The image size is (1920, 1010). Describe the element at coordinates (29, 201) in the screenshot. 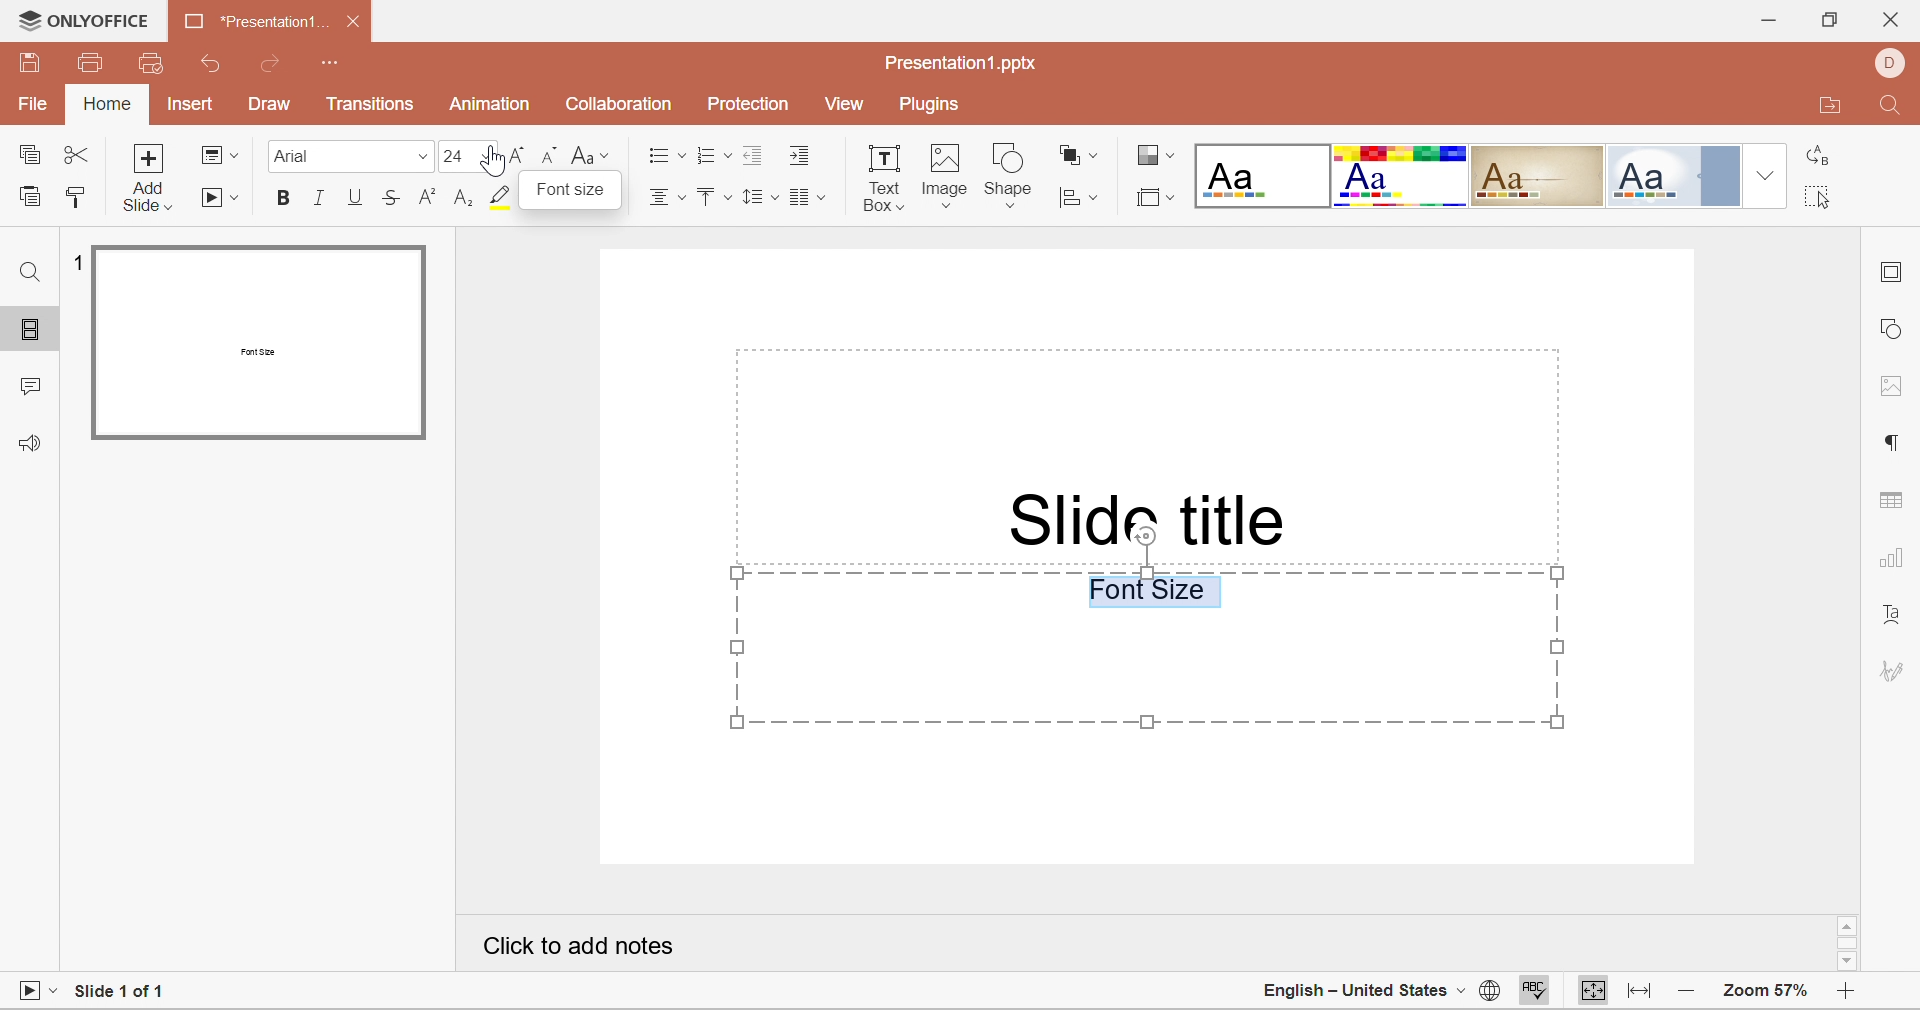

I see `Paste` at that location.